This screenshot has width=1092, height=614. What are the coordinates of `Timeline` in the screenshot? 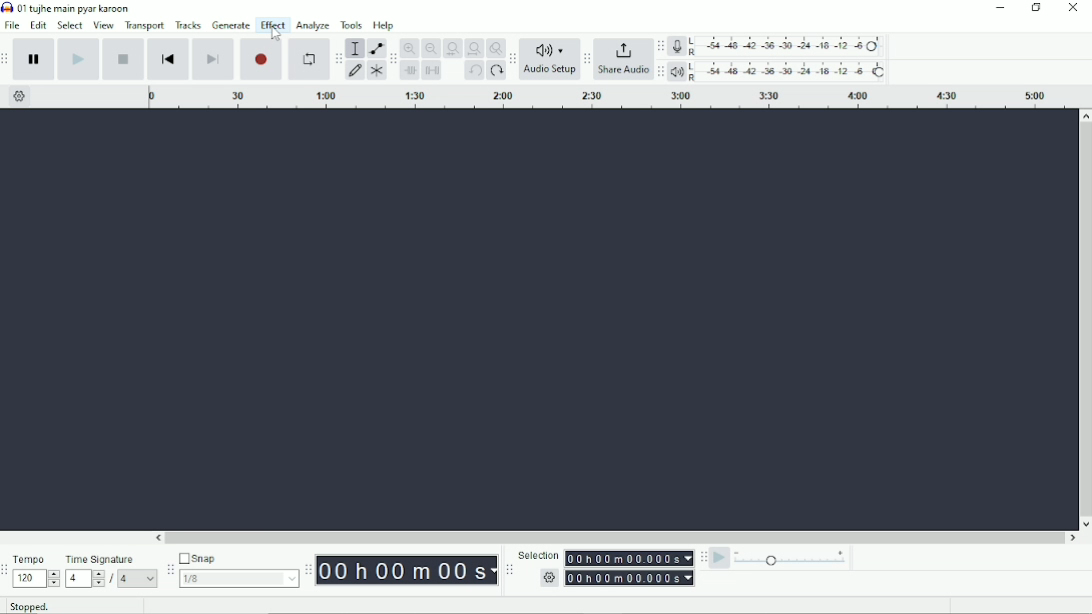 It's located at (603, 97).